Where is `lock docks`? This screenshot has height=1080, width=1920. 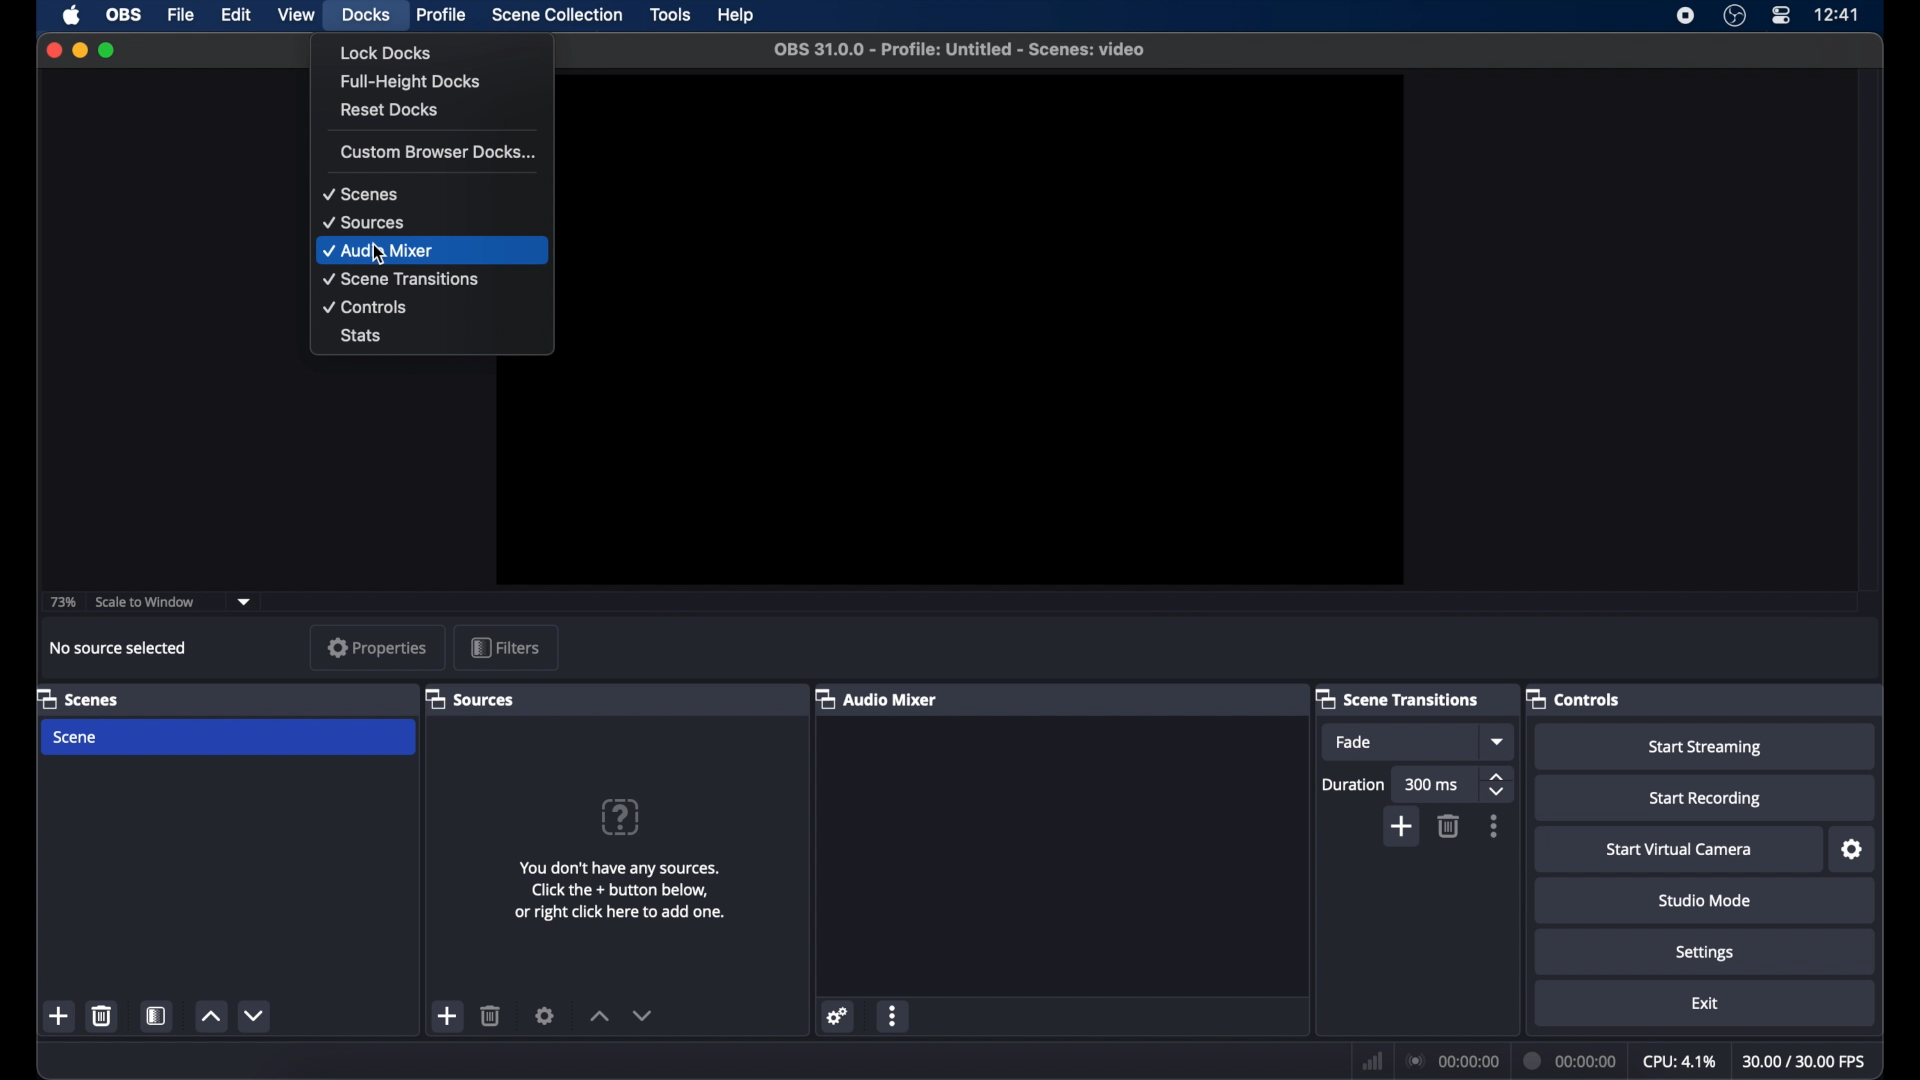 lock docks is located at coordinates (386, 52).